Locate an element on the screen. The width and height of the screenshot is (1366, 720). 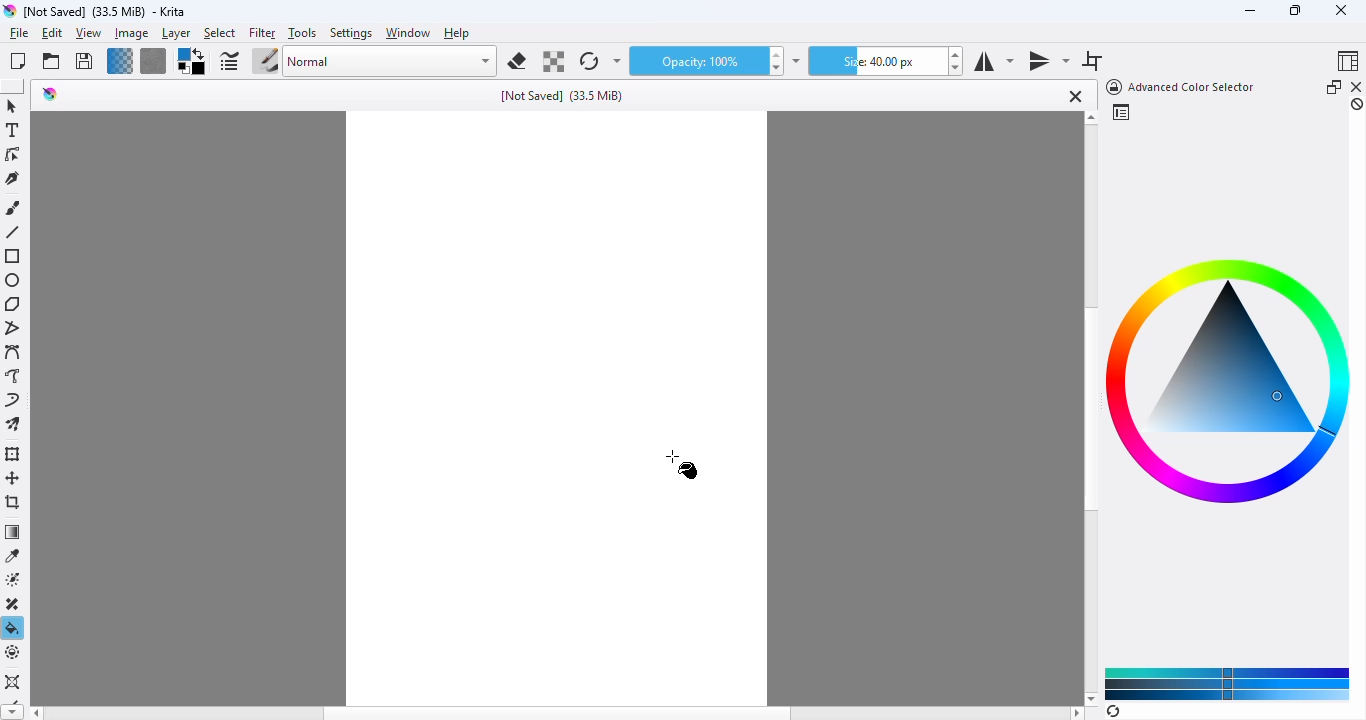
color models and components is located at coordinates (1228, 683).